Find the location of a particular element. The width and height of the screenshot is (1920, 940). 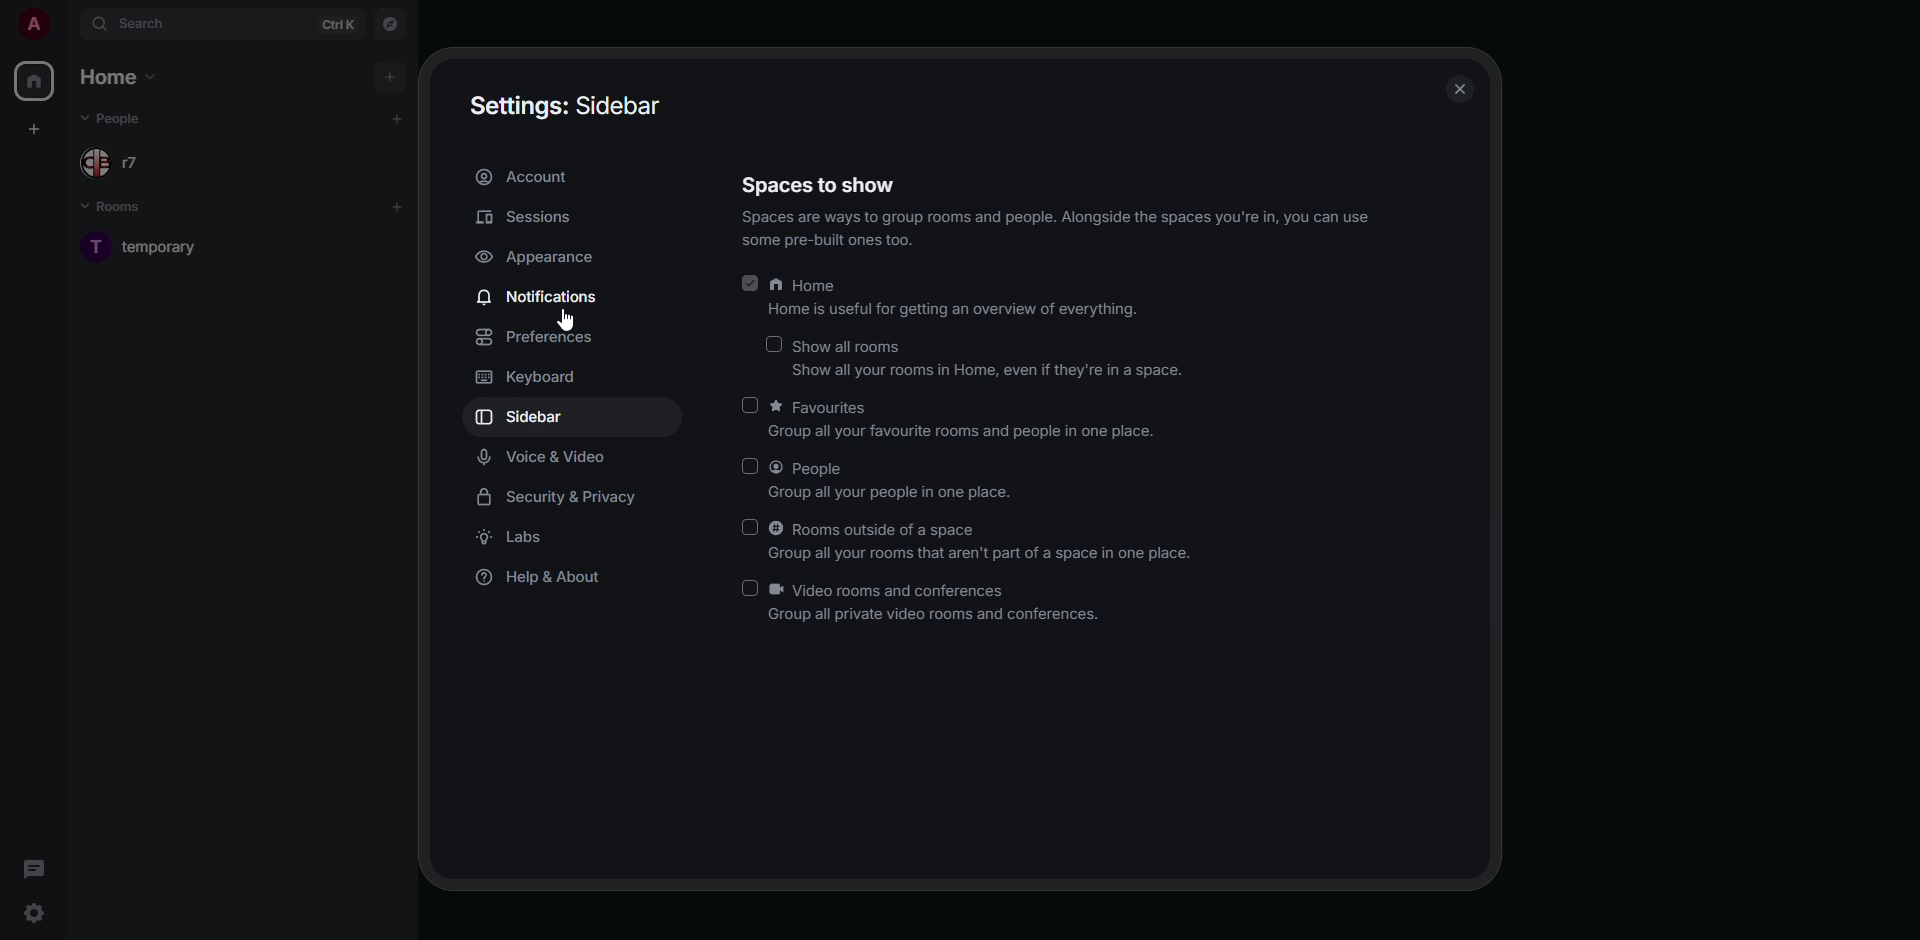

navigator is located at coordinates (388, 23).